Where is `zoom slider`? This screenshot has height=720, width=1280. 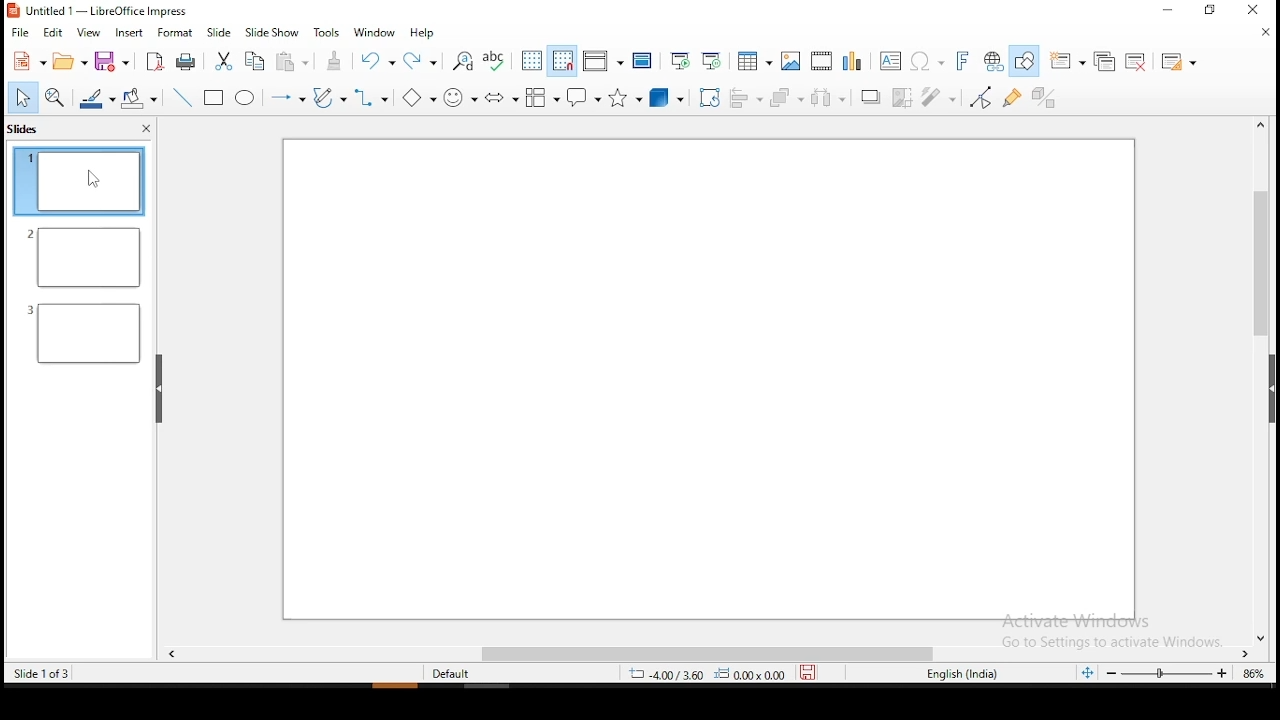
zoom slider is located at coordinates (1169, 676).